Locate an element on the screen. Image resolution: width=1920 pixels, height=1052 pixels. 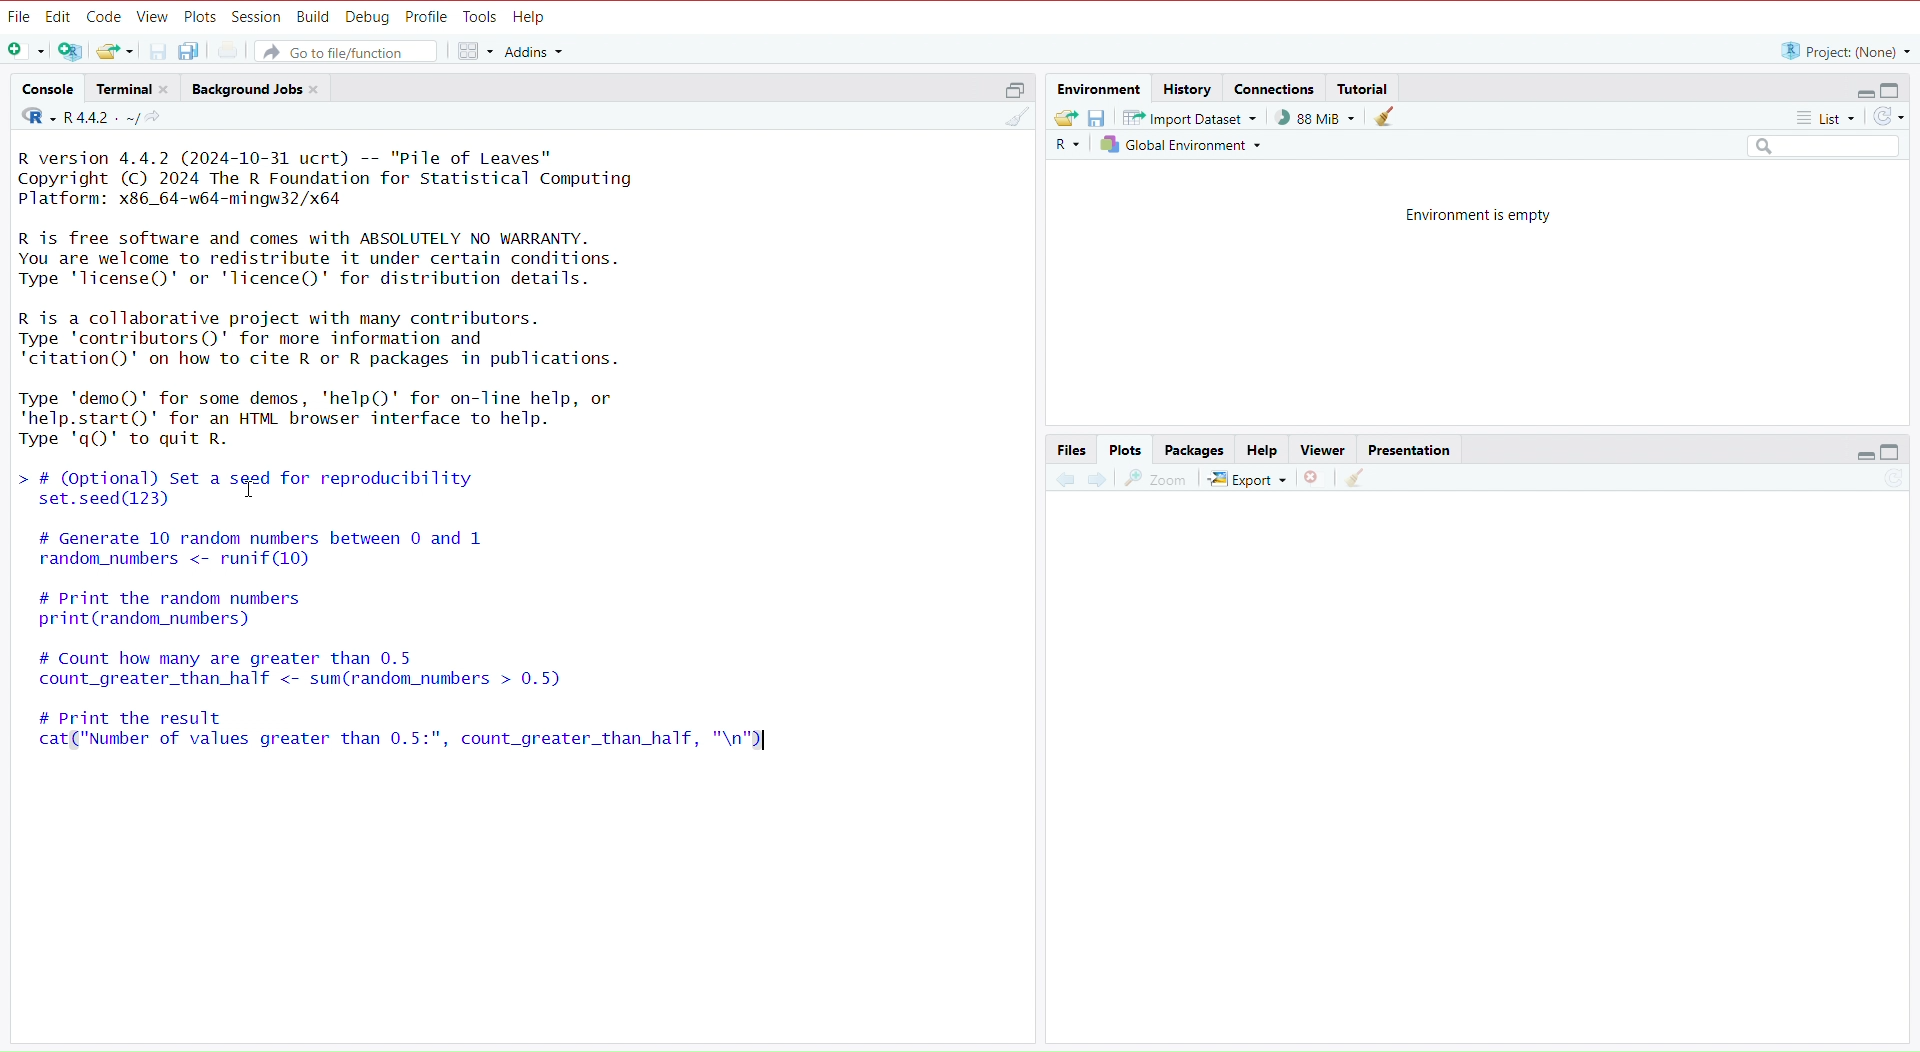
Packages is located at coordinates (1193, 449).